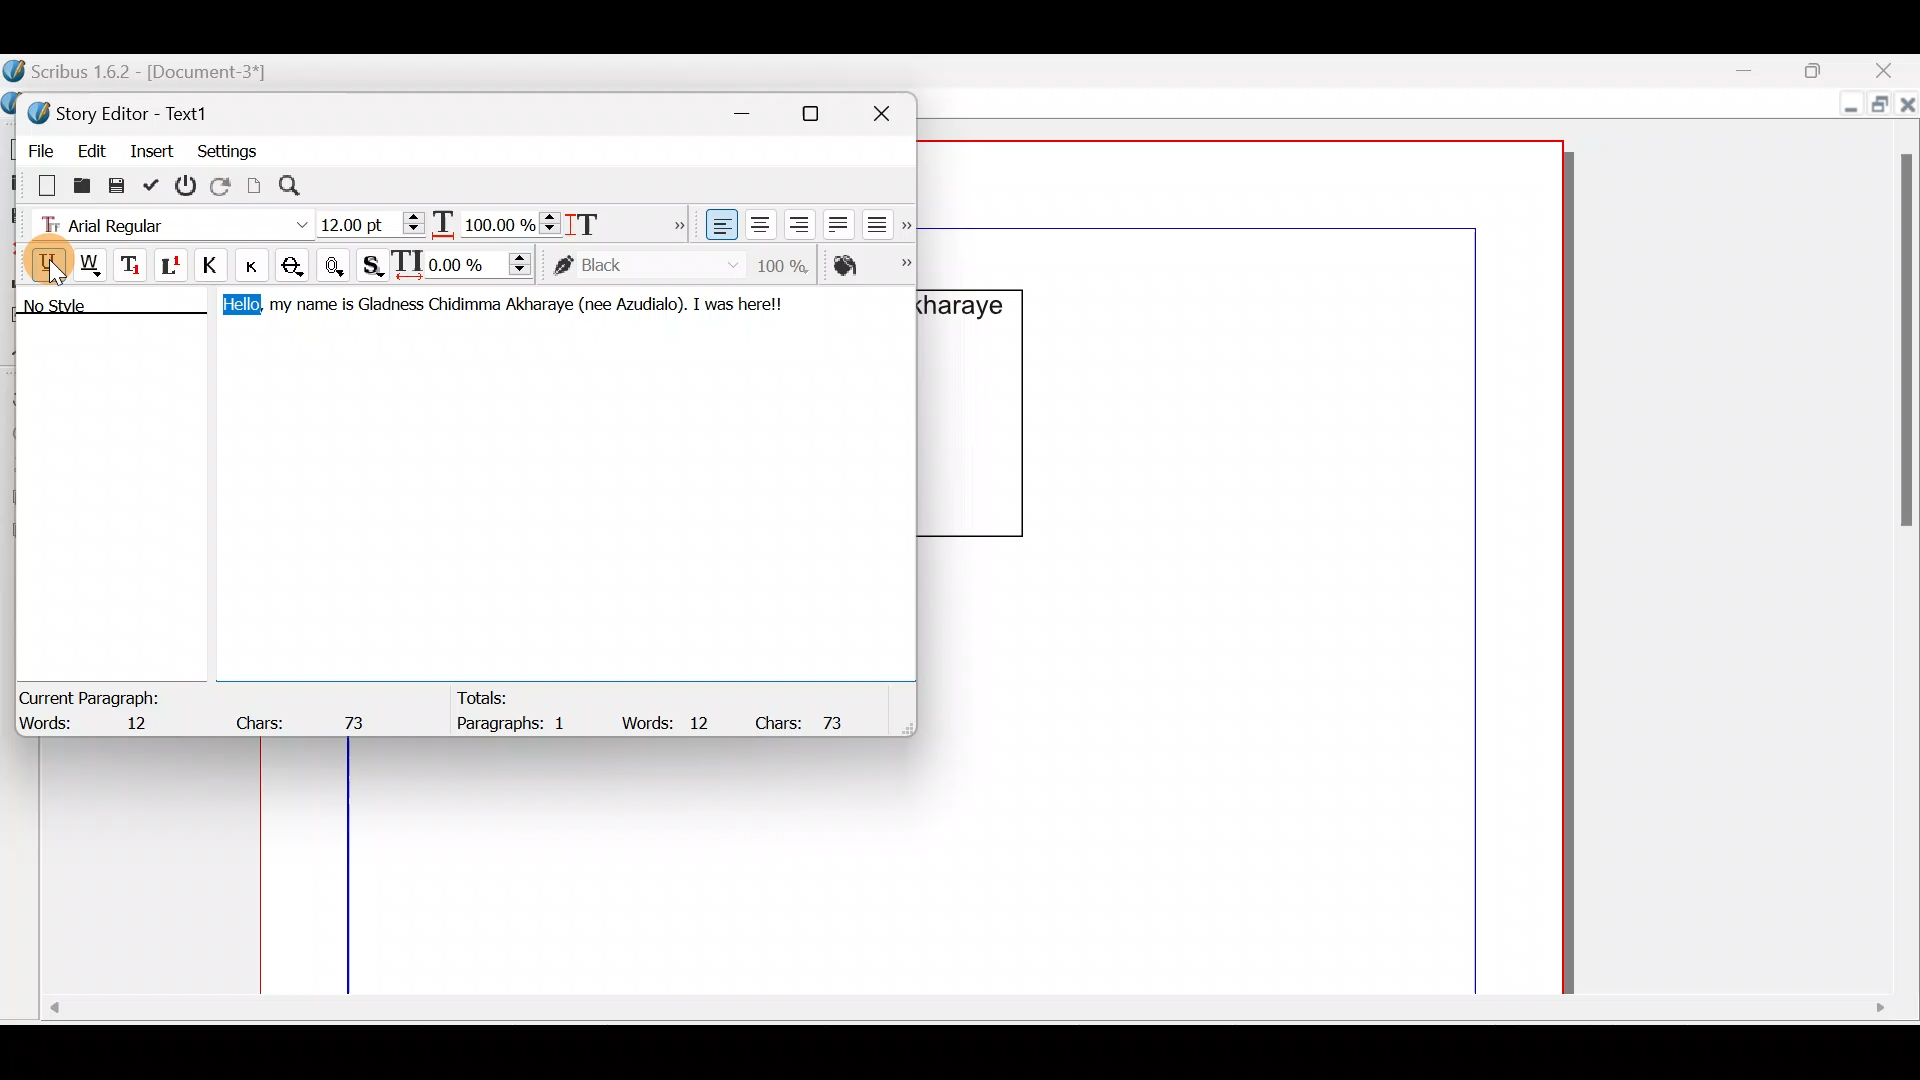 Image resolution: width=1920 pixels, height=1080 pixels. Describe the element at coordinates (790, 262) in the screenshot. I see `Saturation of color of text stroke` at that location.